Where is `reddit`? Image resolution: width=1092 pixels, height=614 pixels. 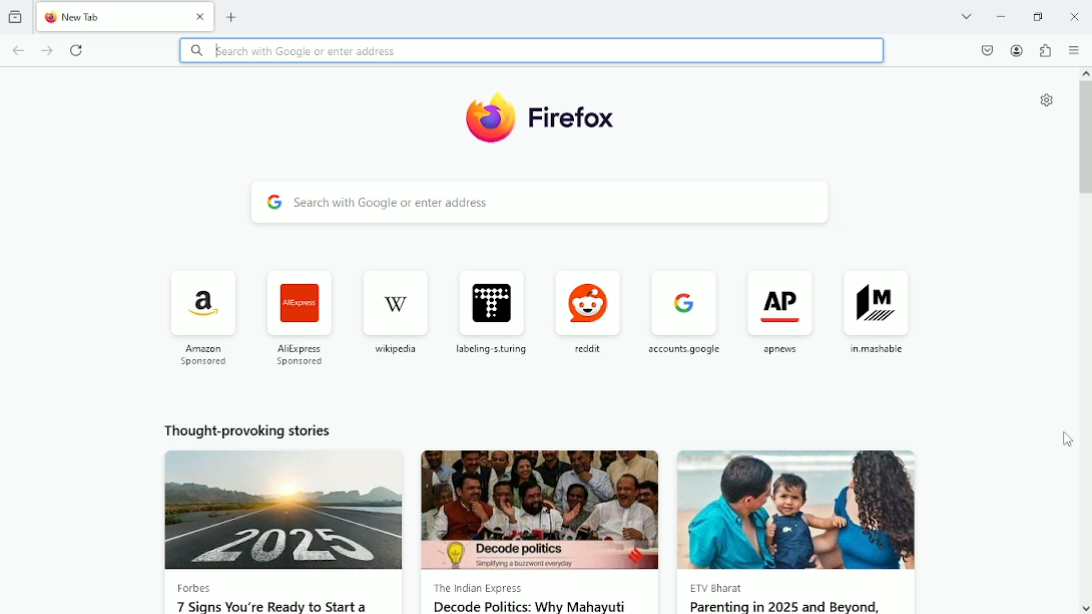
reddit is located at coordinates (581, 319).